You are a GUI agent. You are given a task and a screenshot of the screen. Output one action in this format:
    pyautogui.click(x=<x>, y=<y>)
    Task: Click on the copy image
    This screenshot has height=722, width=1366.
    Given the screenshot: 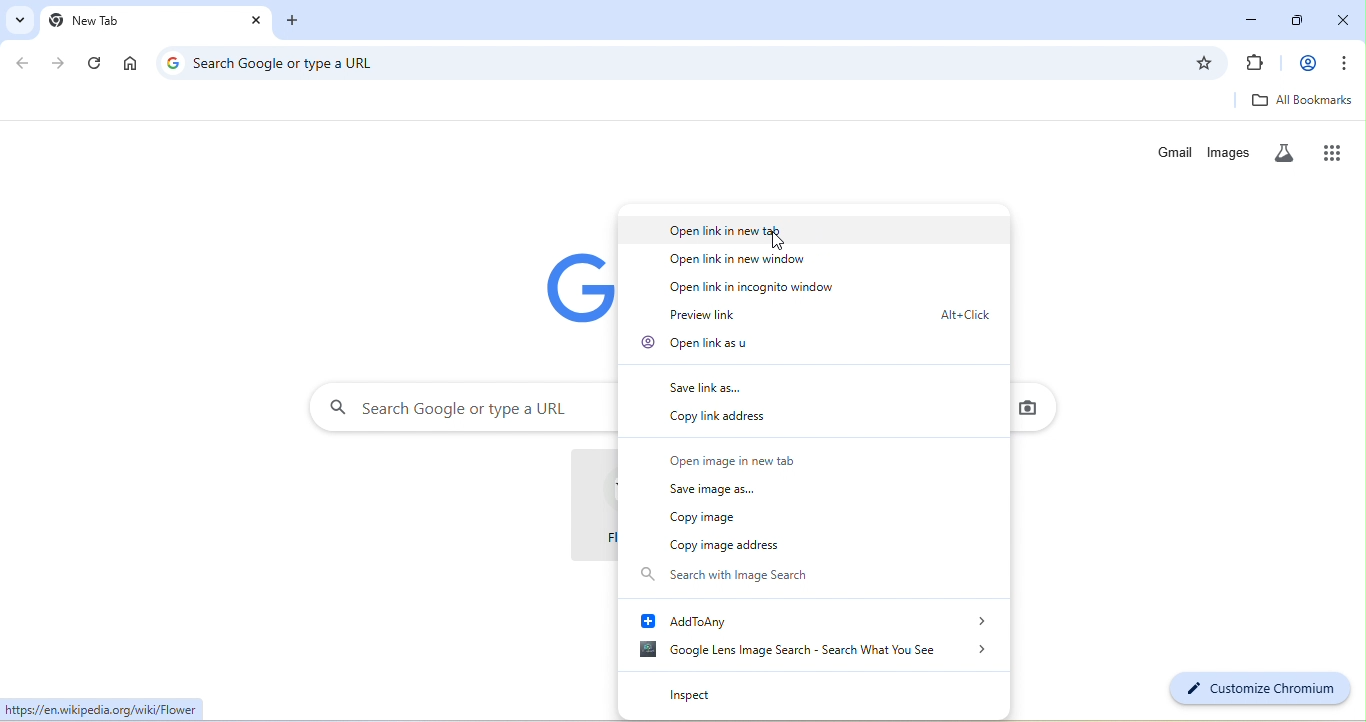 What is the action you would take?
    pyautogui.click(x=707, y=519)
    